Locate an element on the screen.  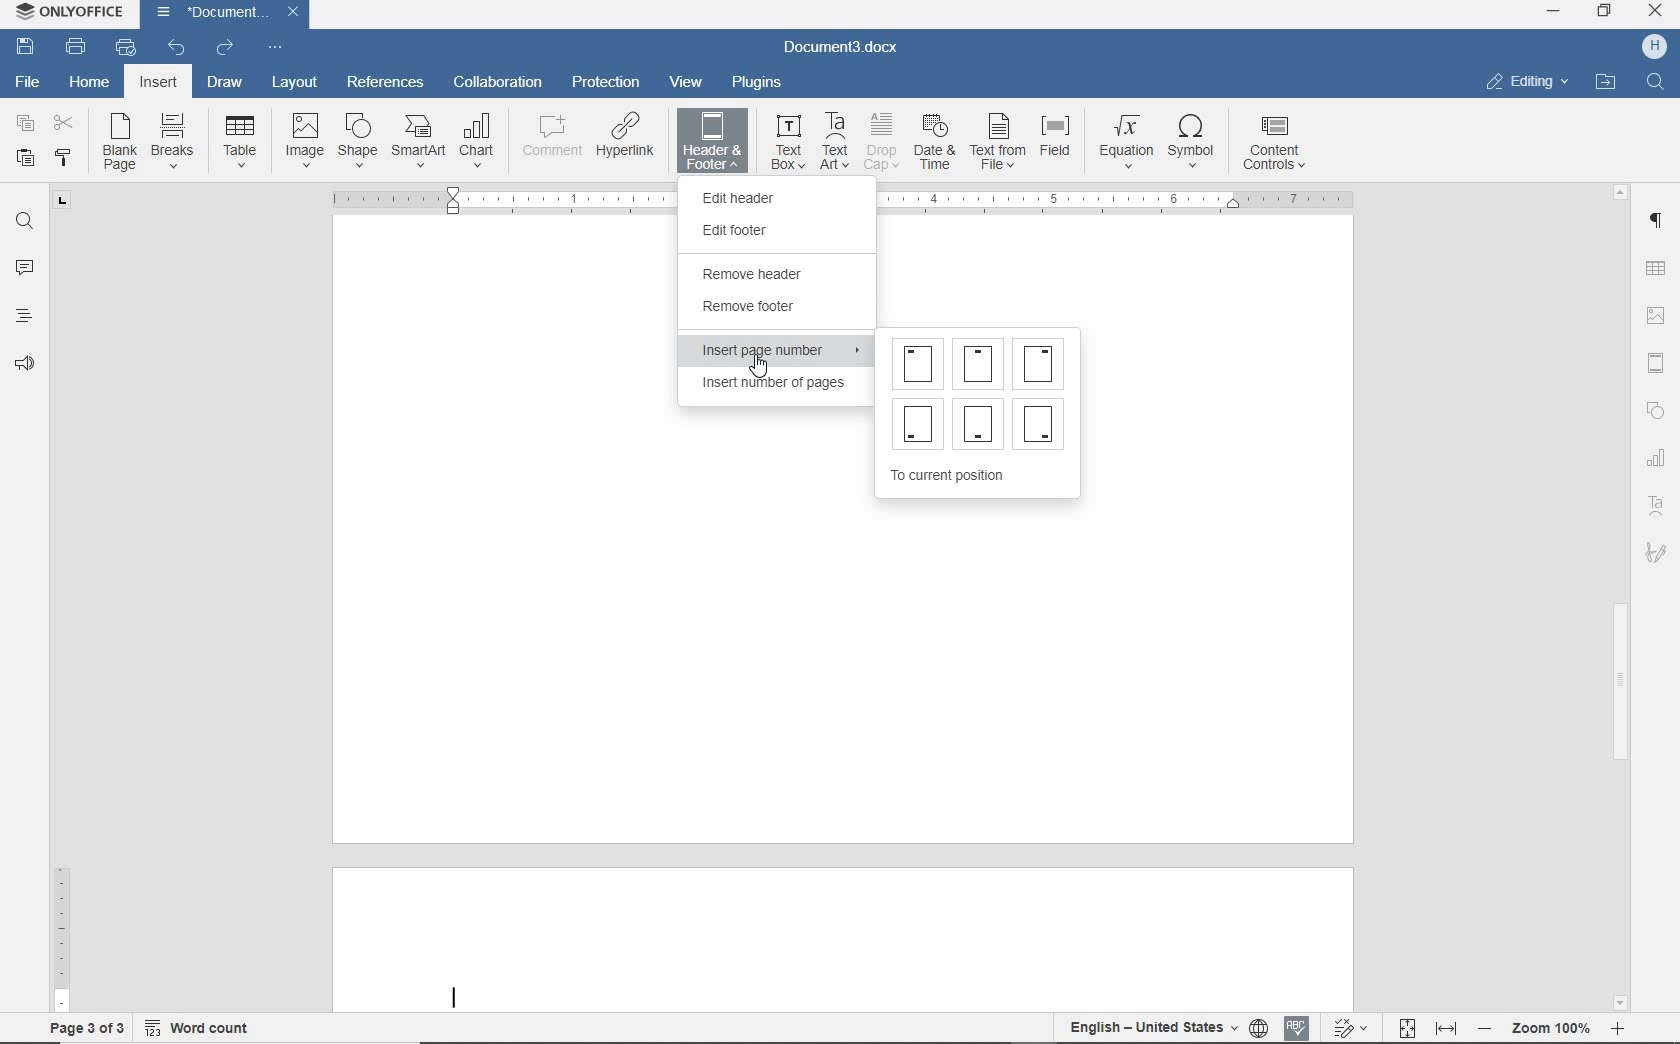
SMARTART is located at coordinates (419, 143).